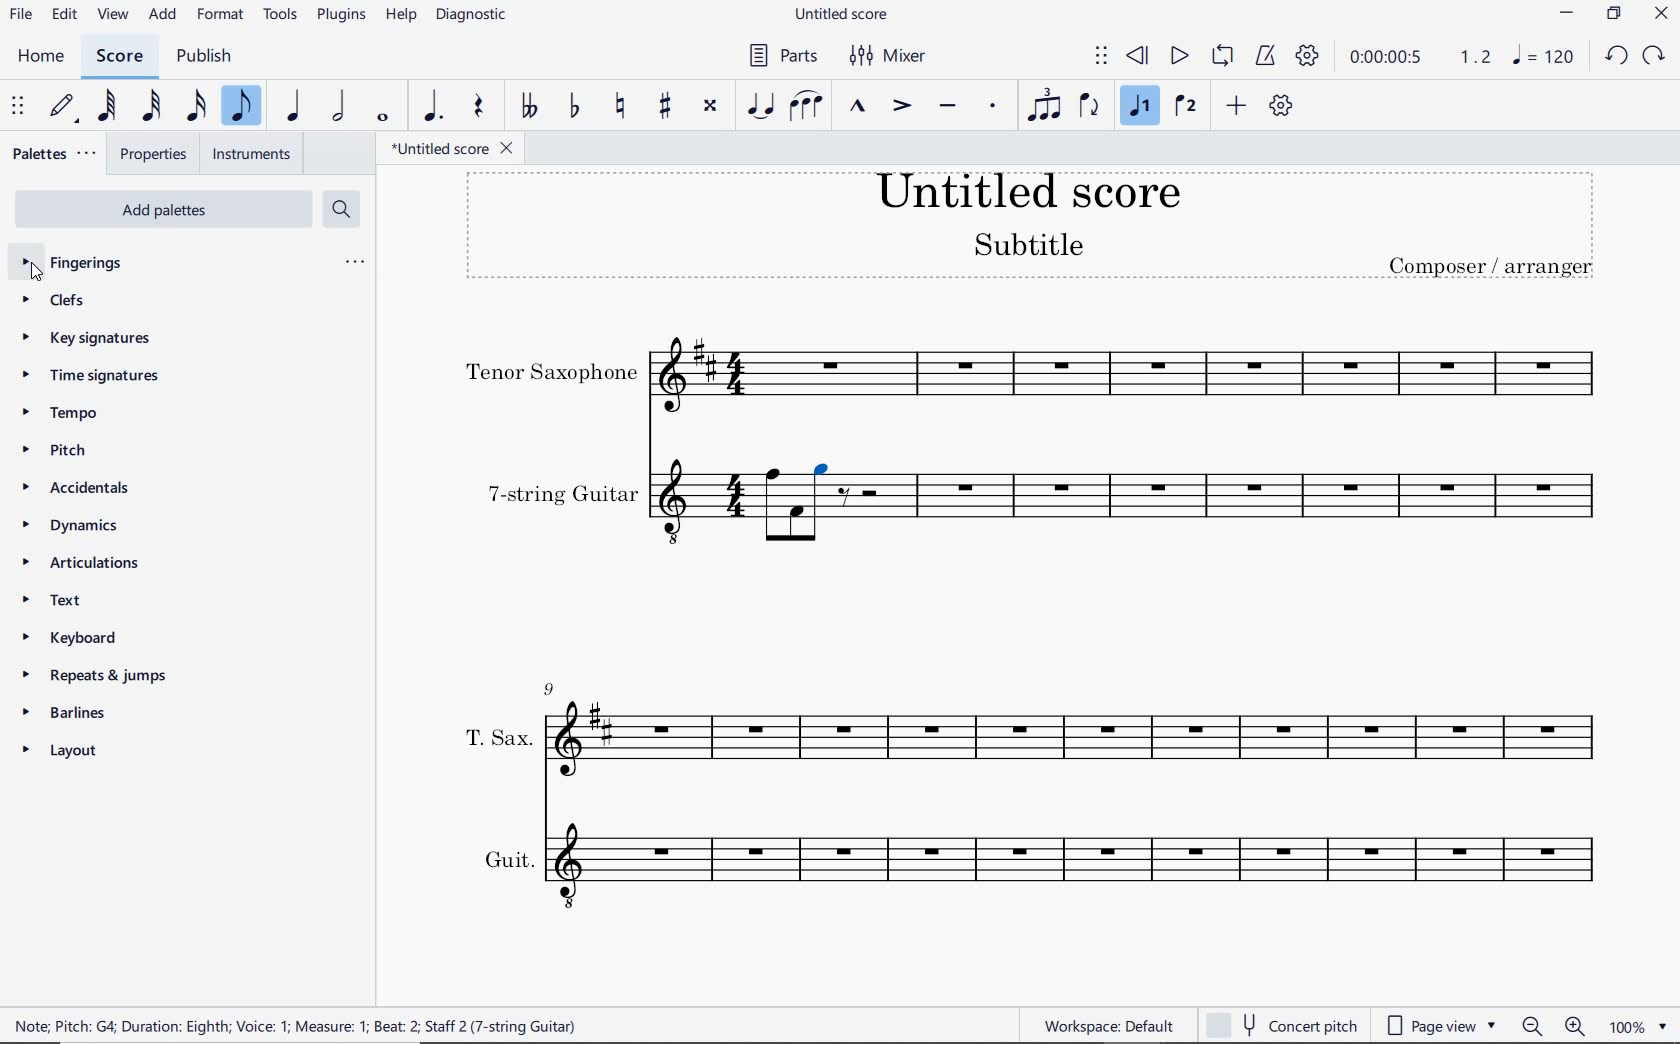 Image resolution: width=1680 pixels, height=1044 pixels. What do you see at coordinates (149, 107) in the screenshot?
I see `32ND NOTE` at bounding box center [149, 107].